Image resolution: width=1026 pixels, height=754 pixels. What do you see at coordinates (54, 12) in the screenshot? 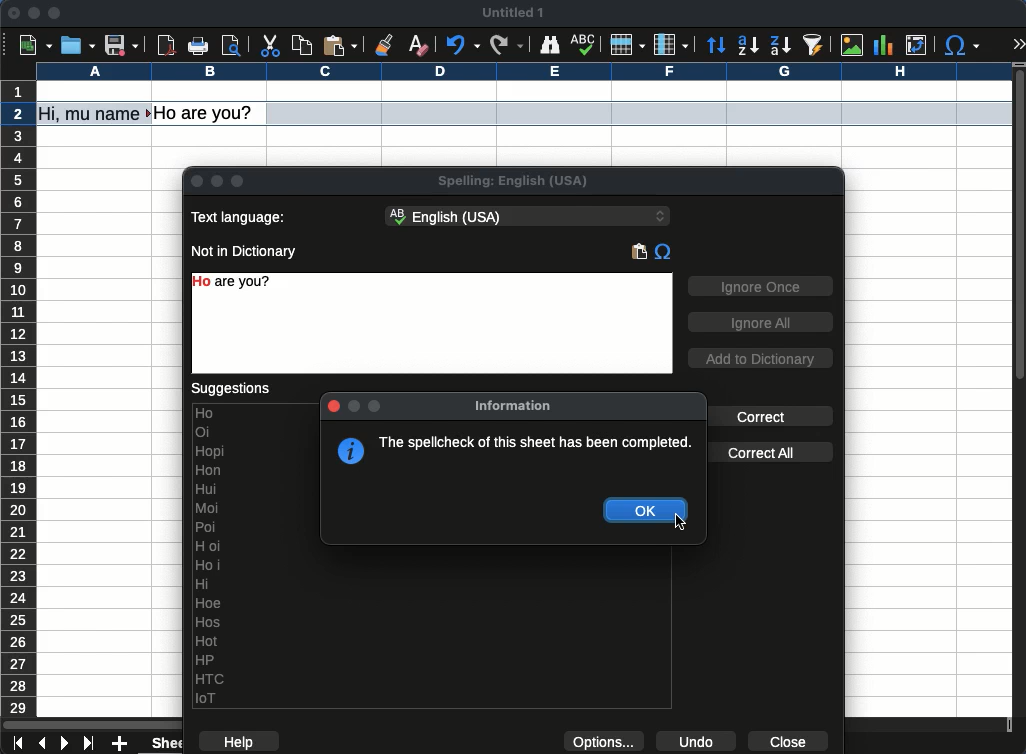
I see `maximize` at bounding box center [54, 12].